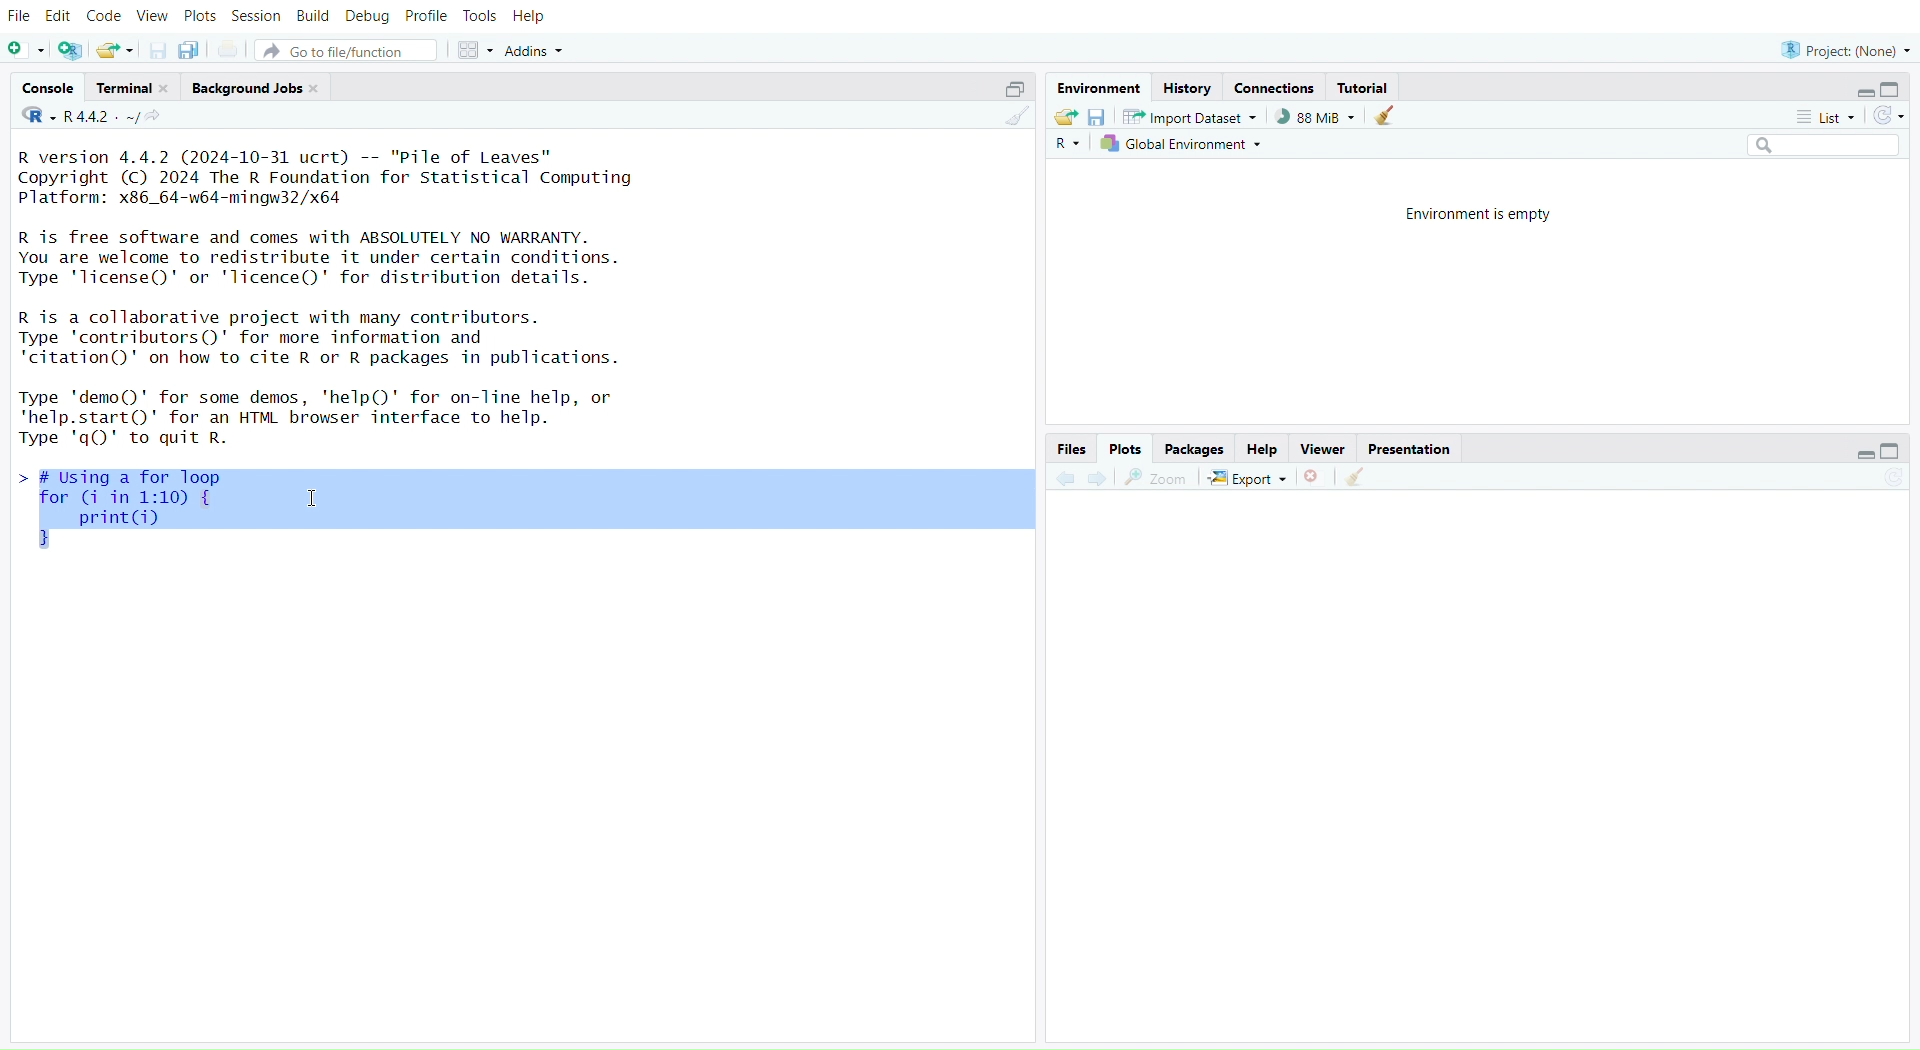 The height and width of the screenshot is (1050, 1920). I want to click on expand, so click(1862, 455).